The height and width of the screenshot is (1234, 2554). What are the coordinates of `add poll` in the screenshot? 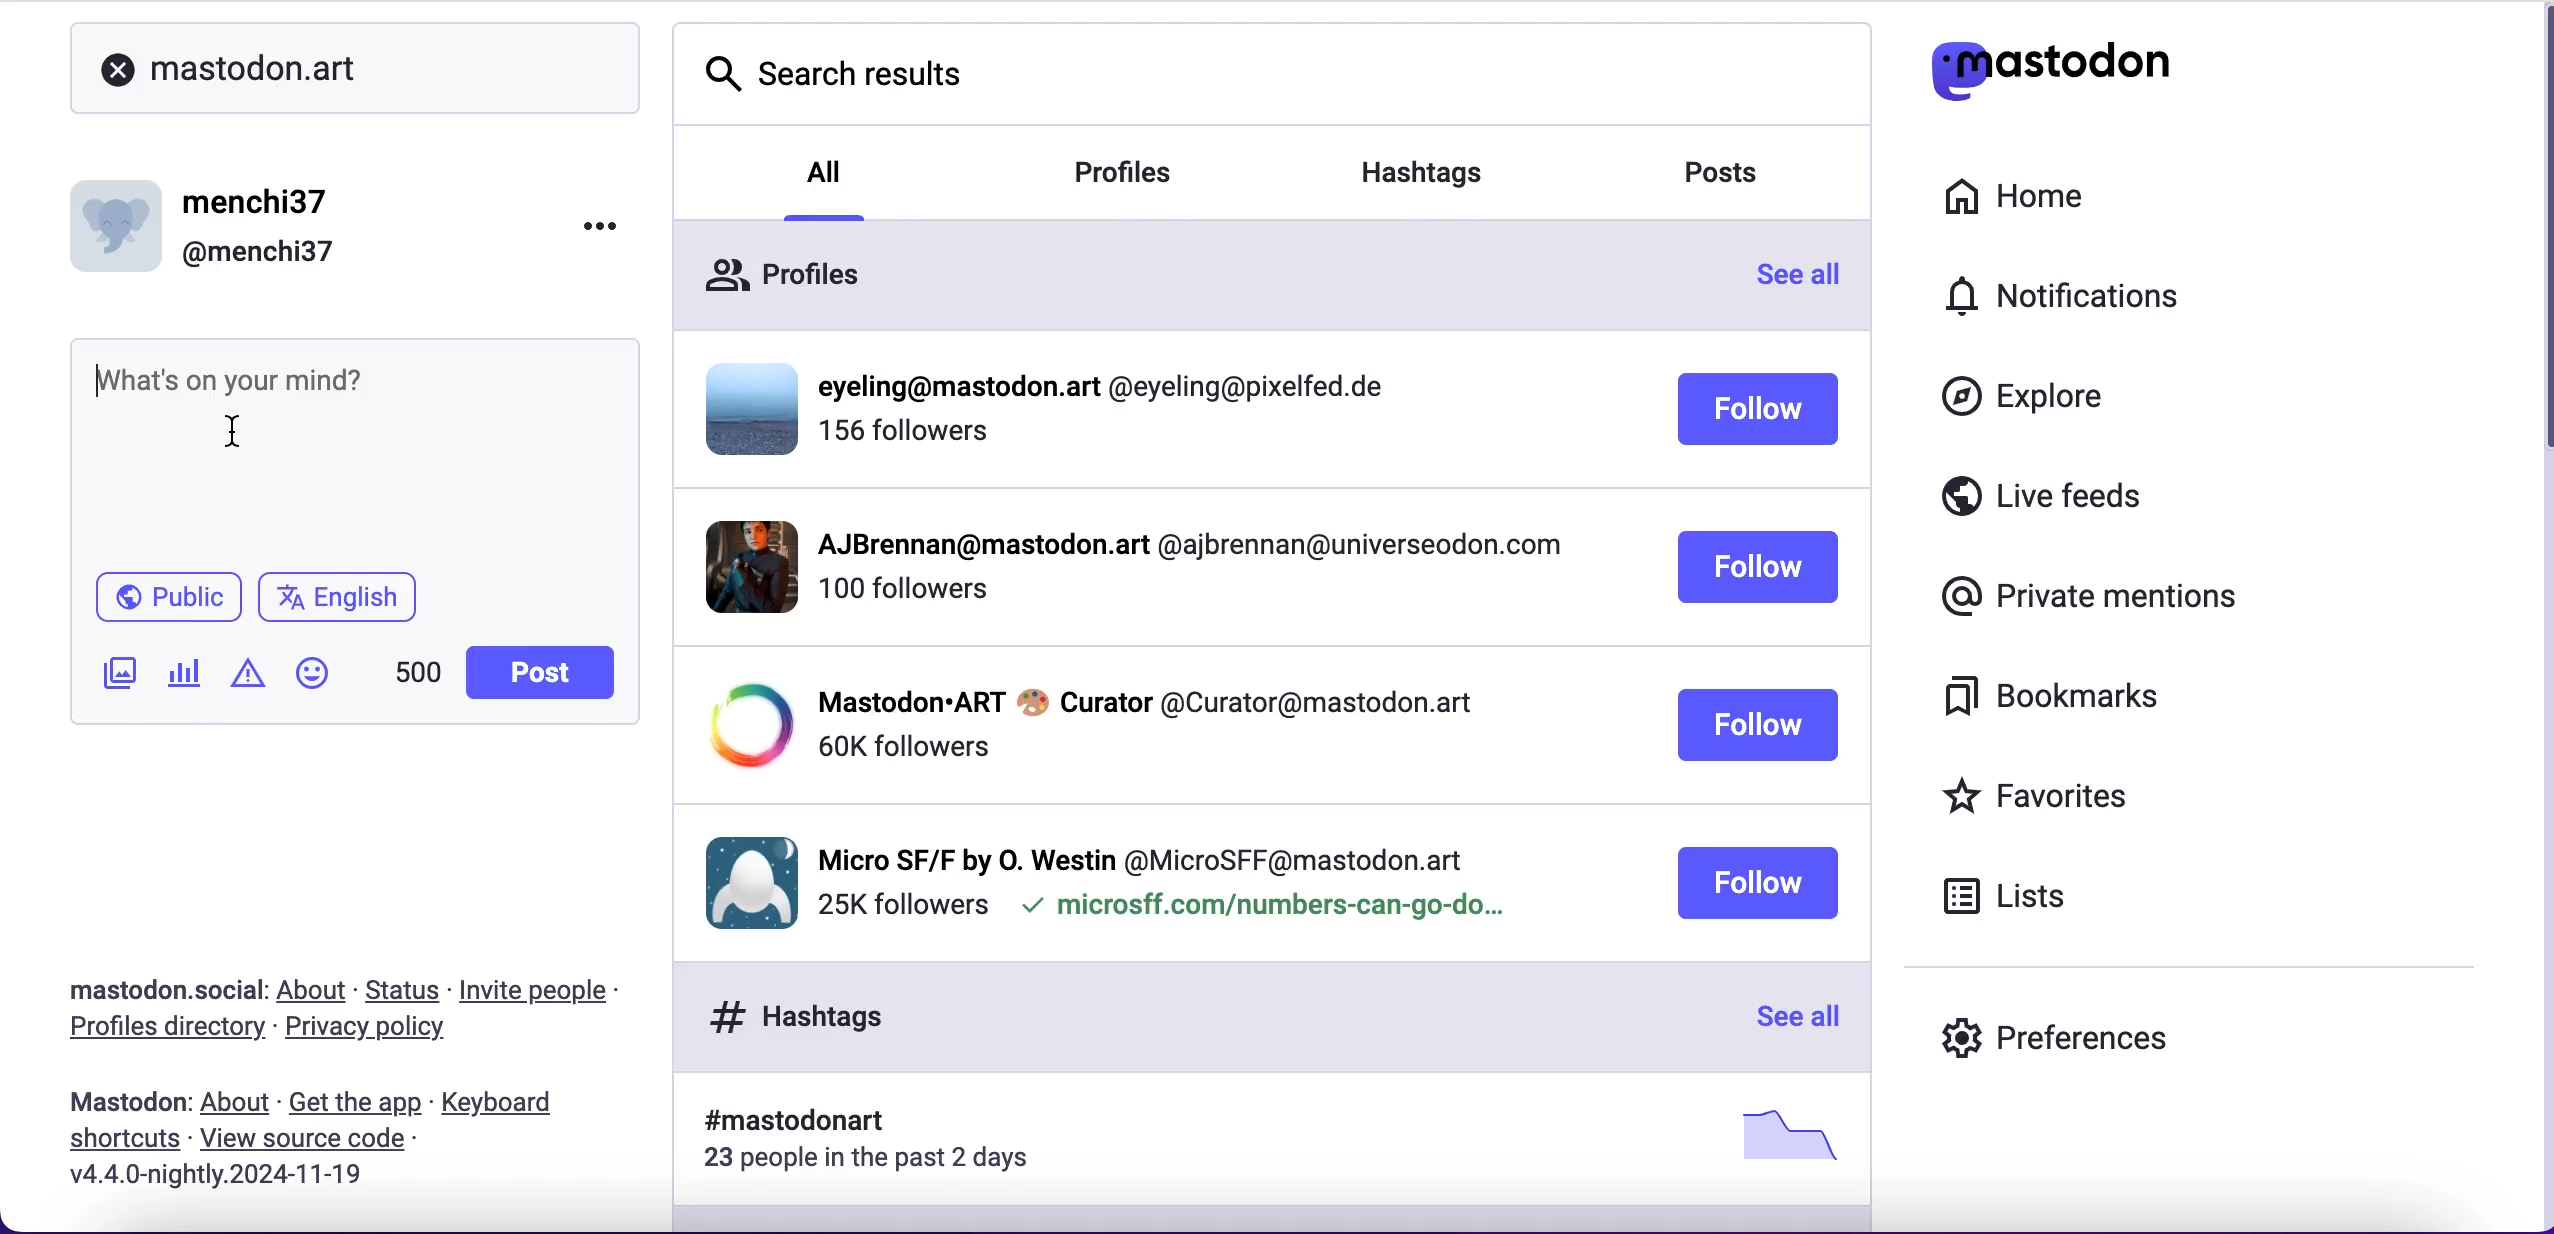 It's located at (185, 676).